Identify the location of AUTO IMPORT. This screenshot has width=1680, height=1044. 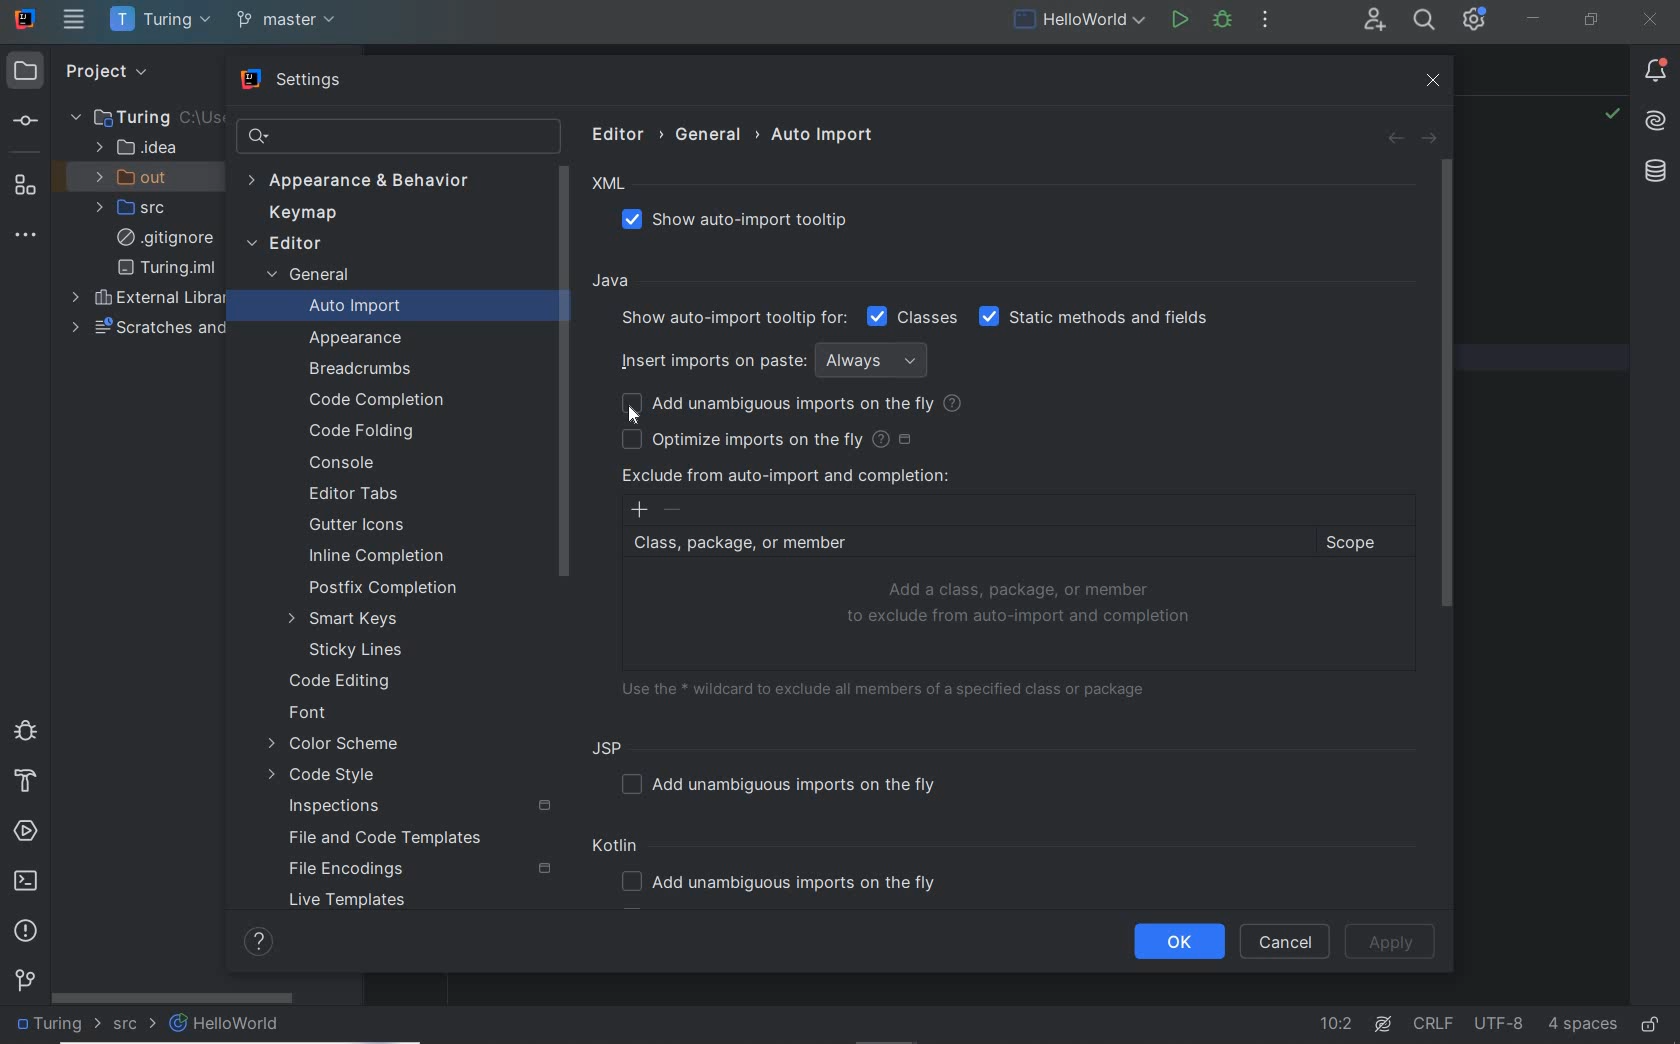
(341, 309).